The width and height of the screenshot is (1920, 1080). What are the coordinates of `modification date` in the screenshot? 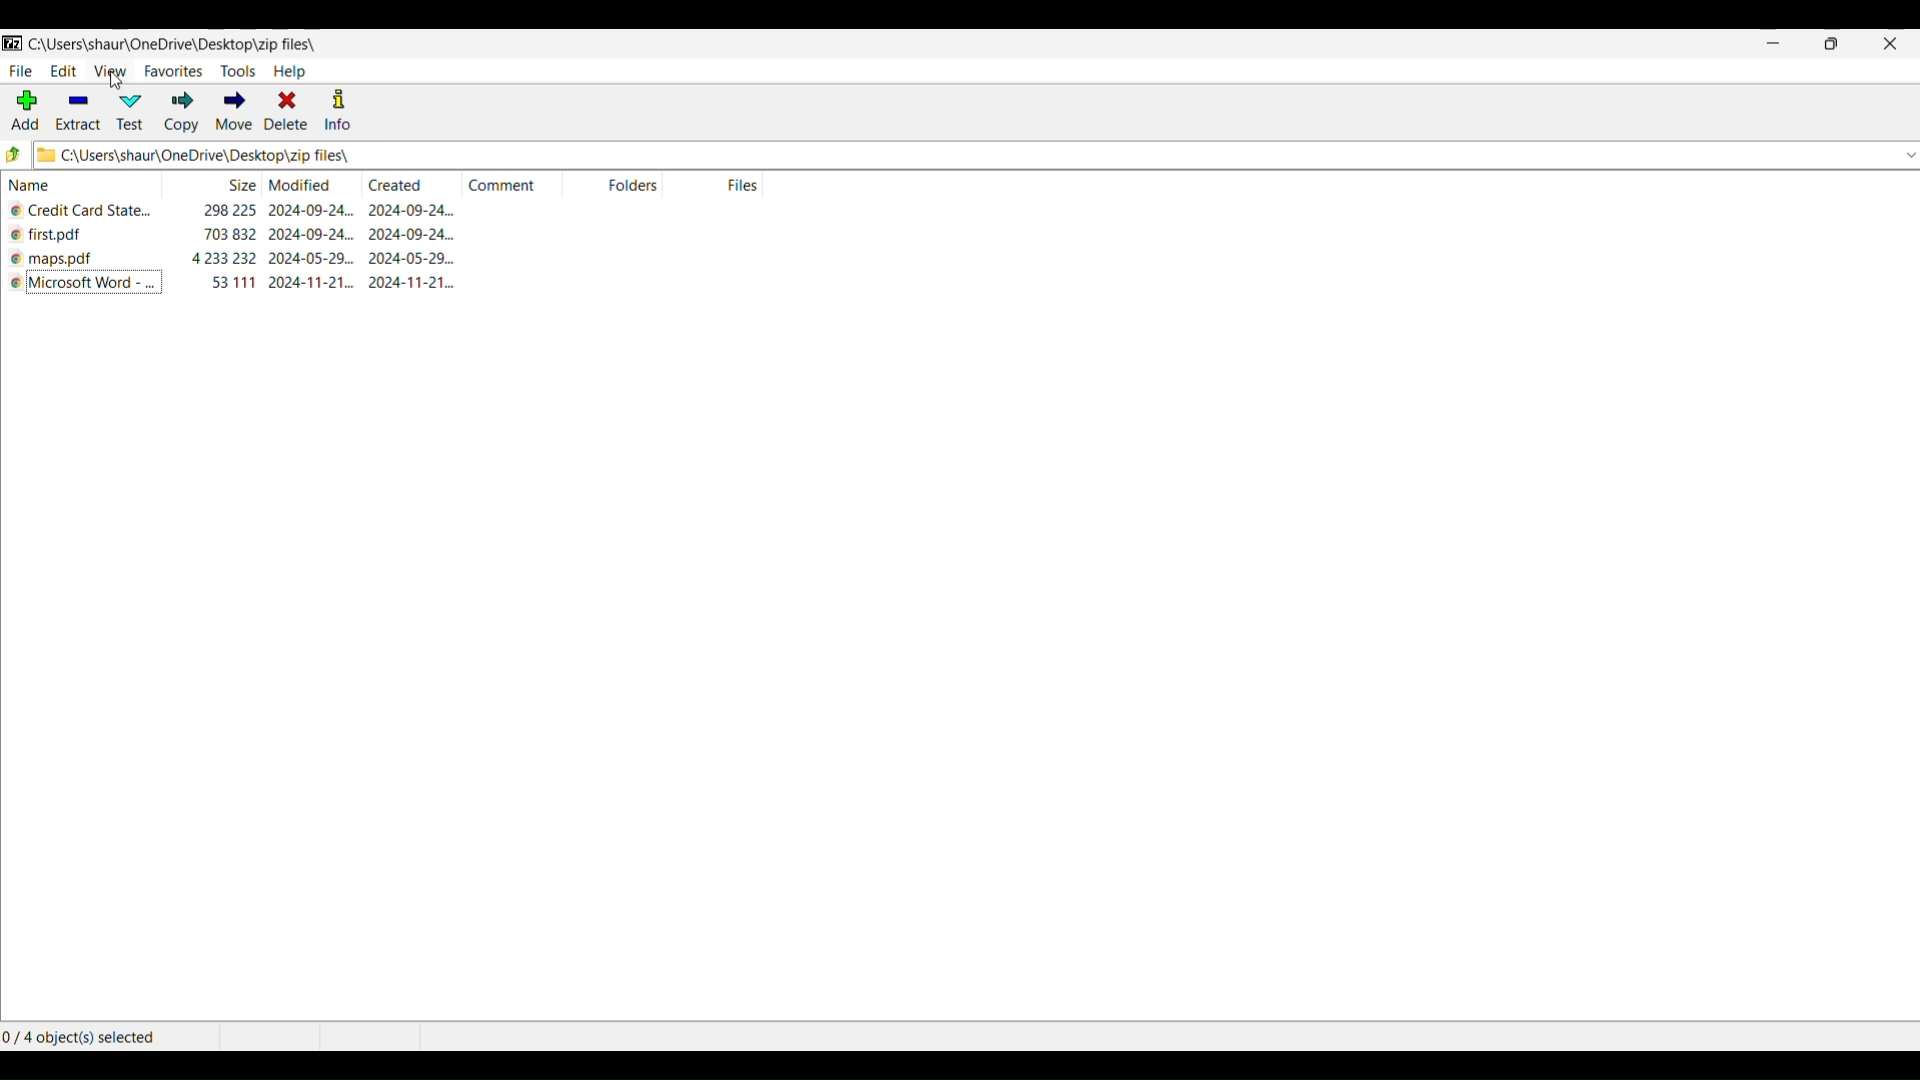 It's located at (314, 261).